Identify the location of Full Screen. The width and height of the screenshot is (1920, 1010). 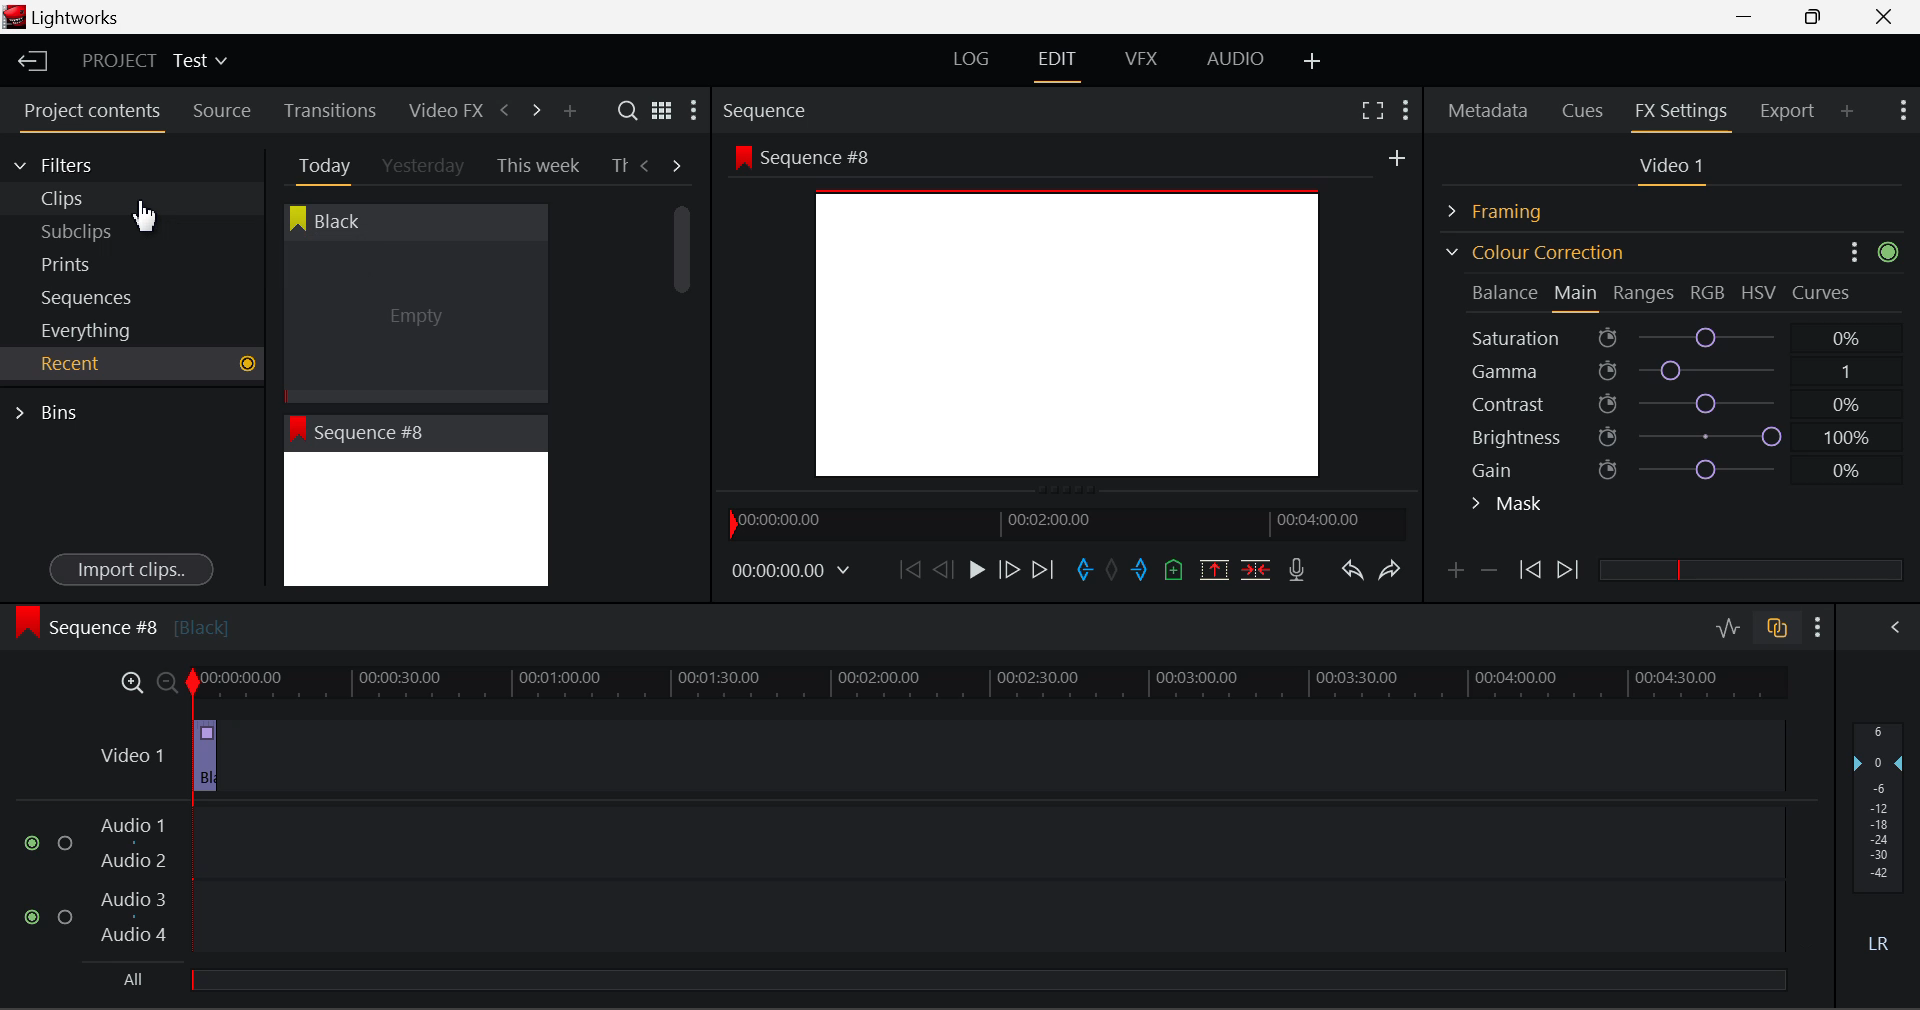
(1372, 109).